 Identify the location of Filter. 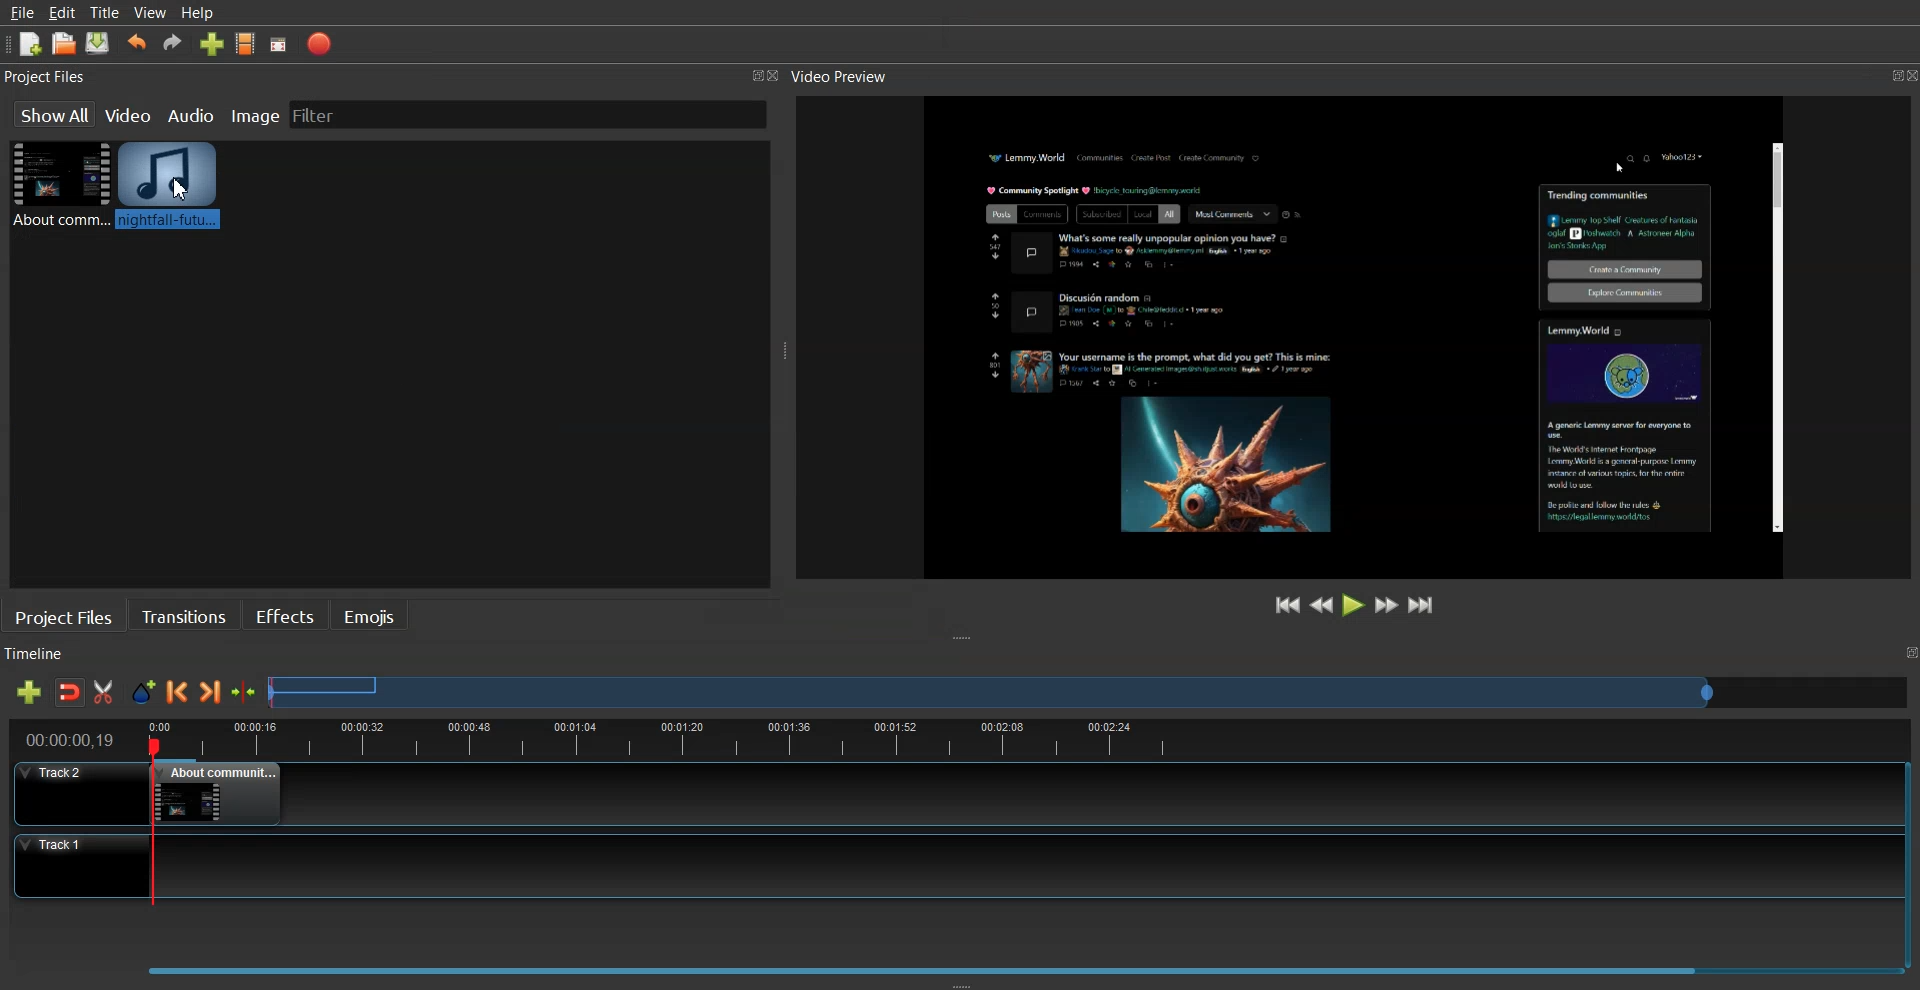
(331, 114).